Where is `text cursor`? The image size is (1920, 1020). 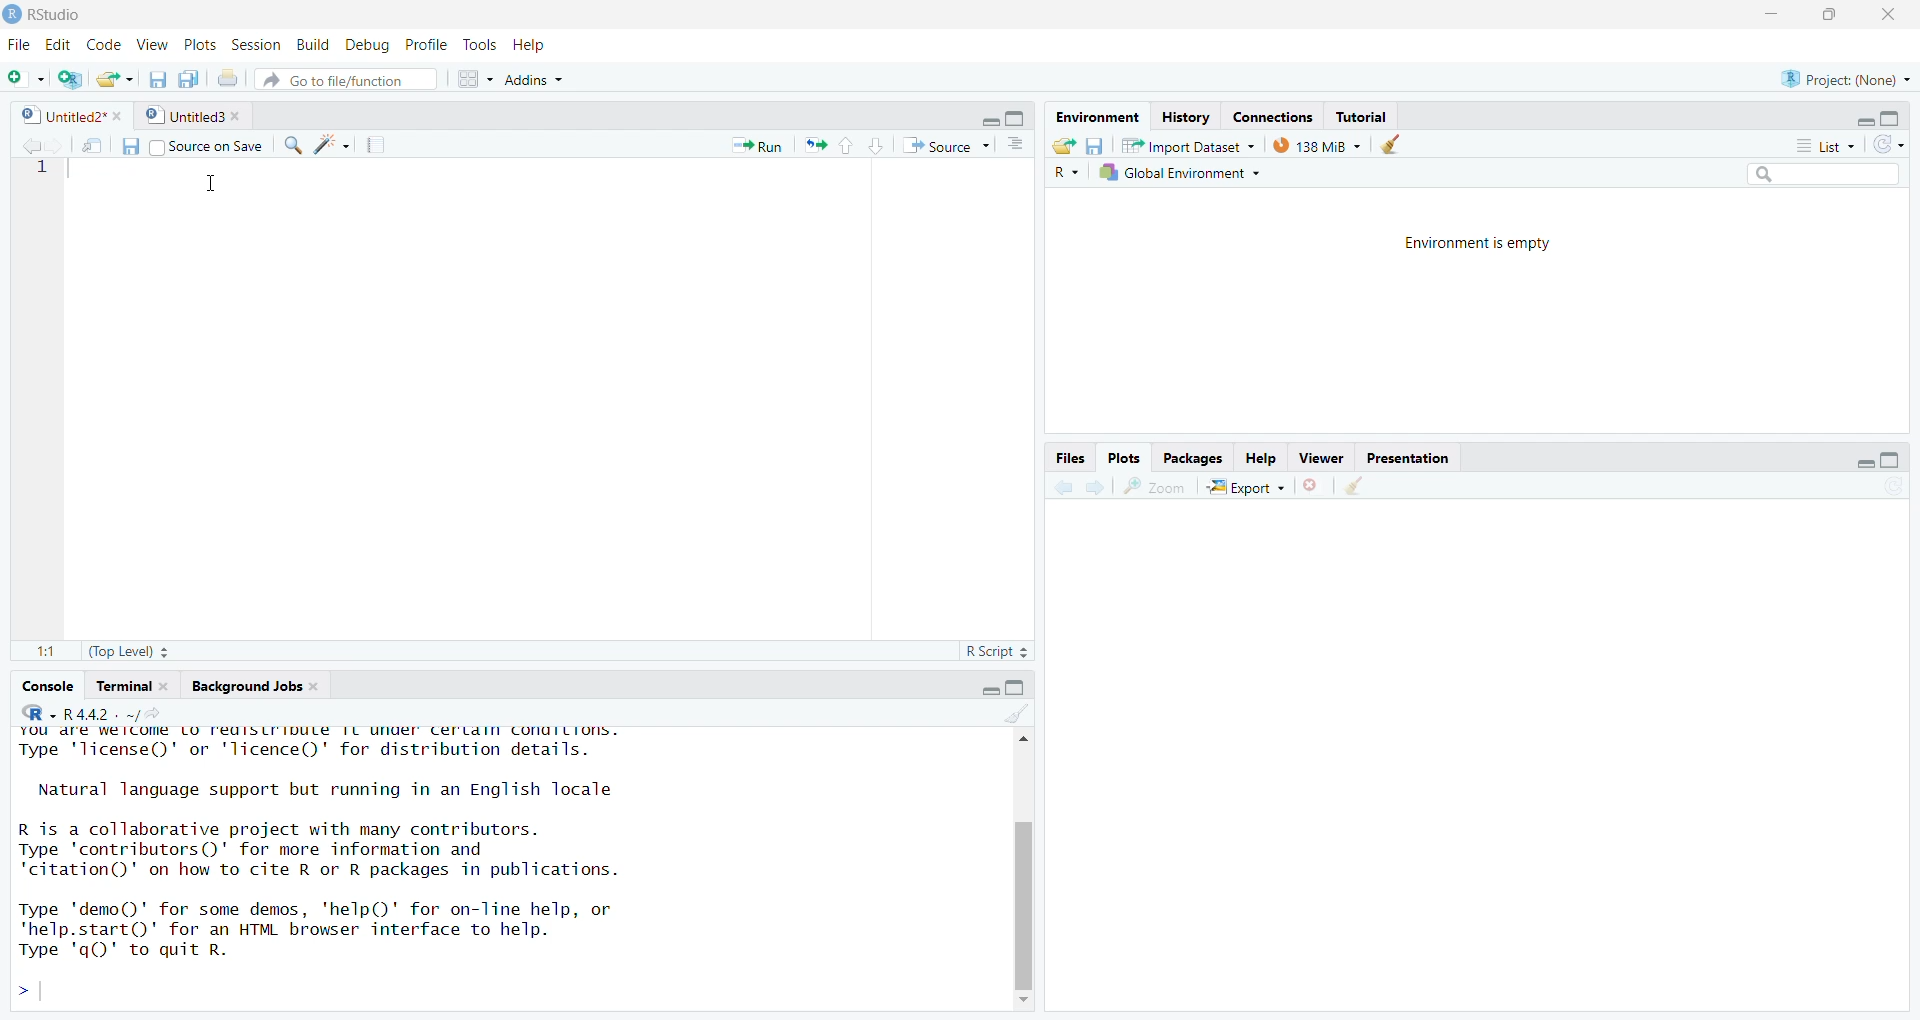 text cursor is located at coordinates (211, 182).